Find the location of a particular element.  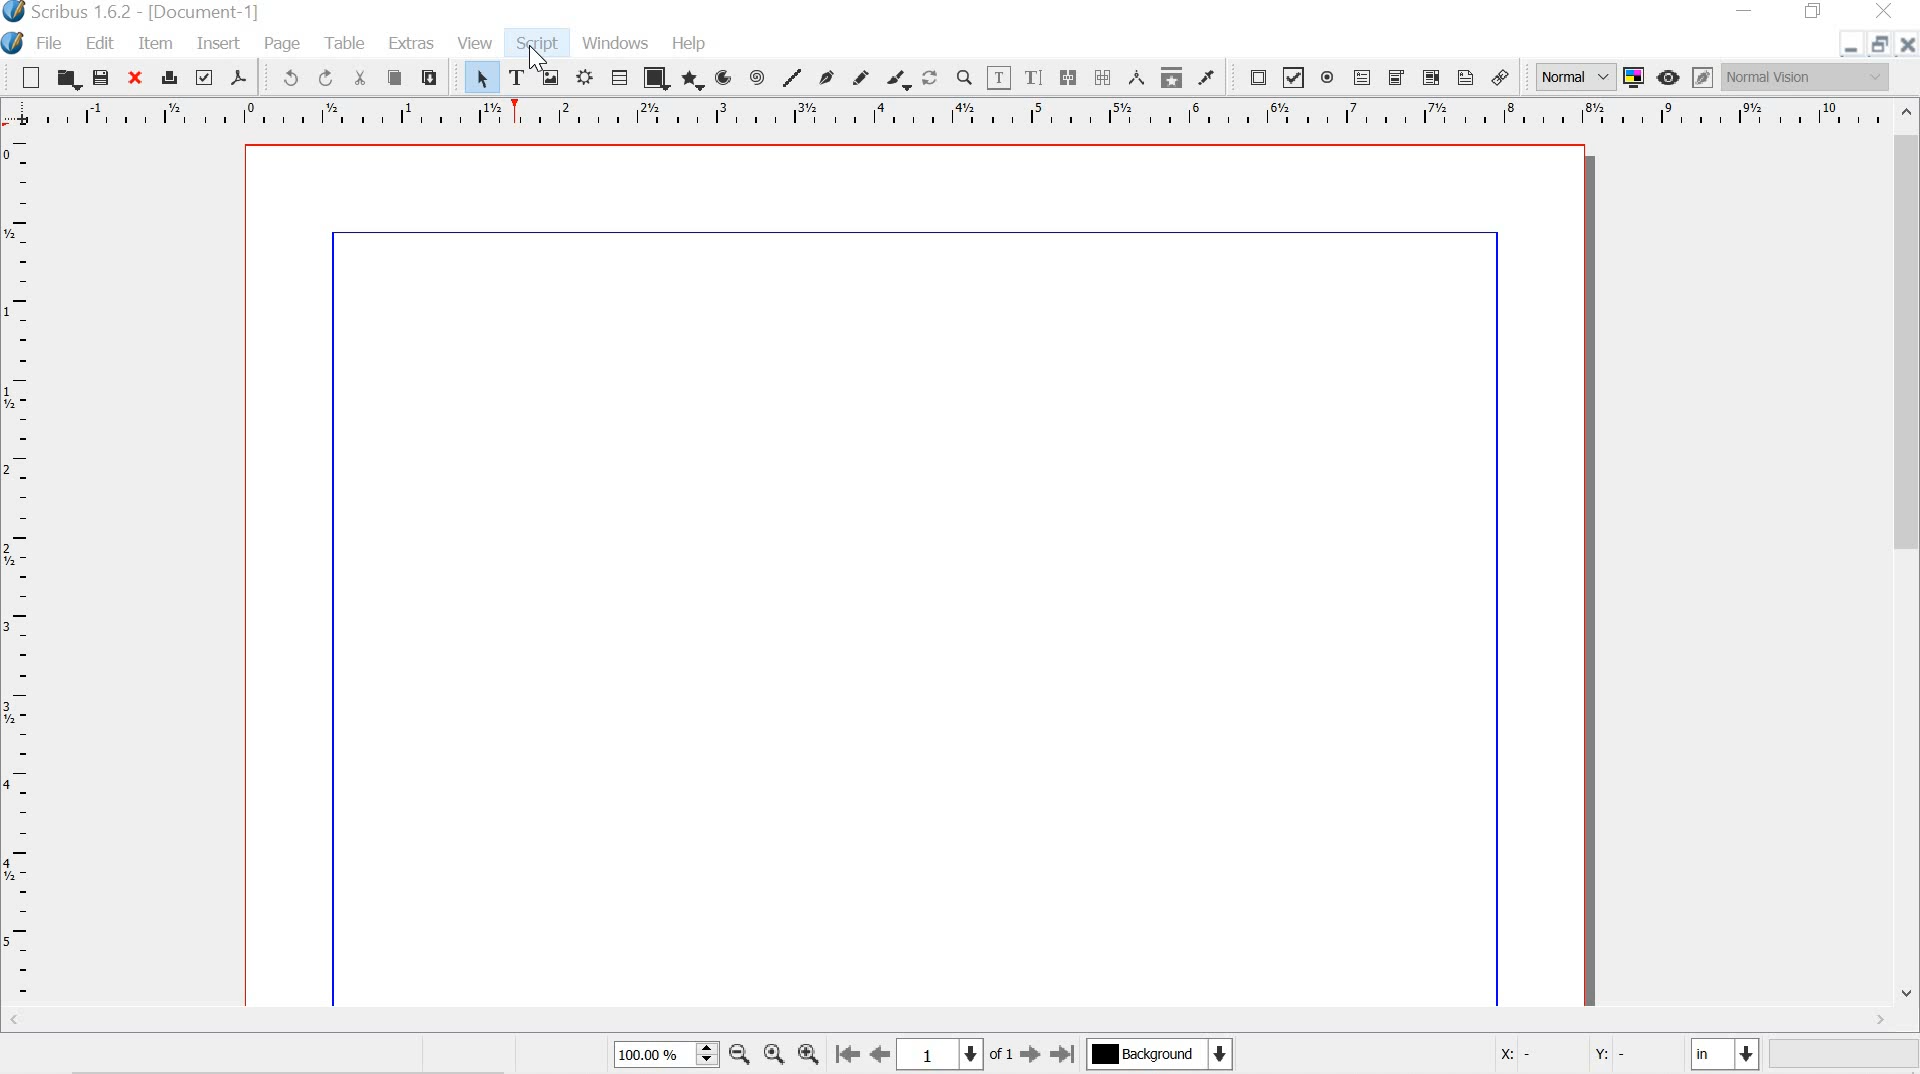

spiral is located at coordinates (756, 77).